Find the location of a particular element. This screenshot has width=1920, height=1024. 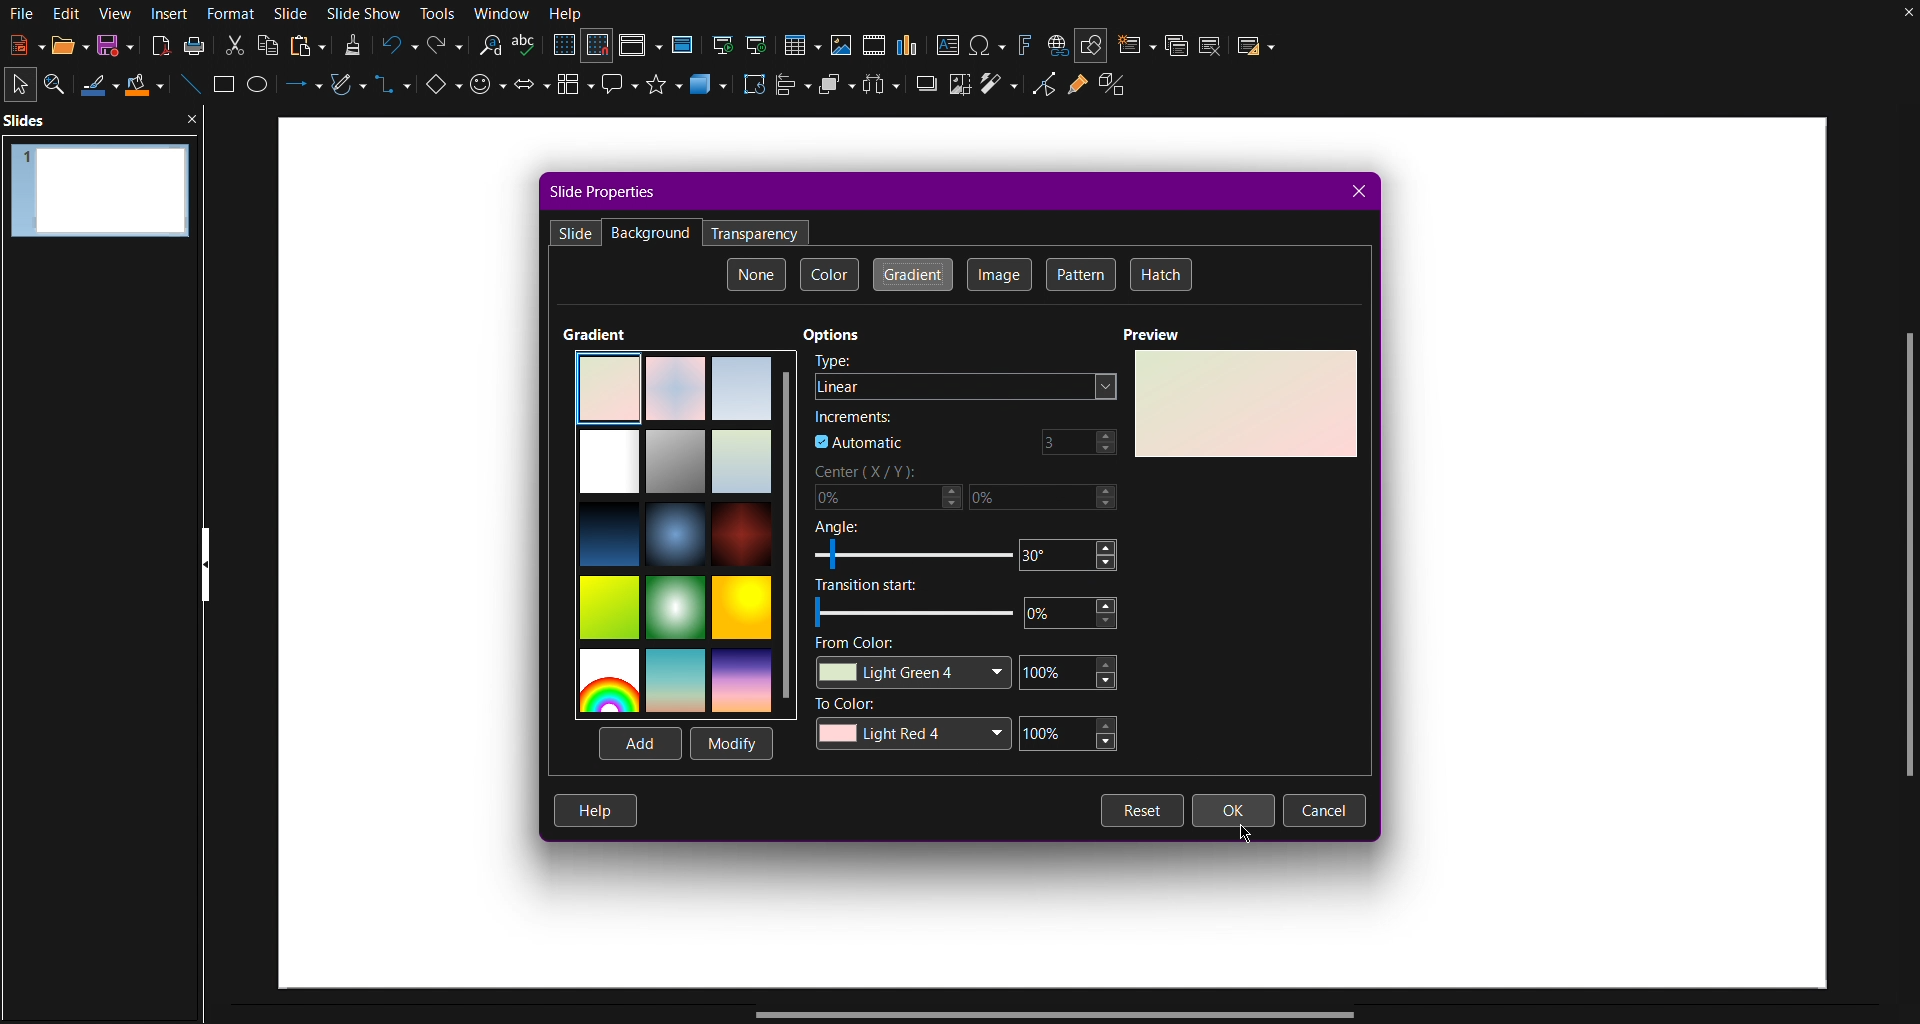

Backgrounds is located at coordinates (651, 233).